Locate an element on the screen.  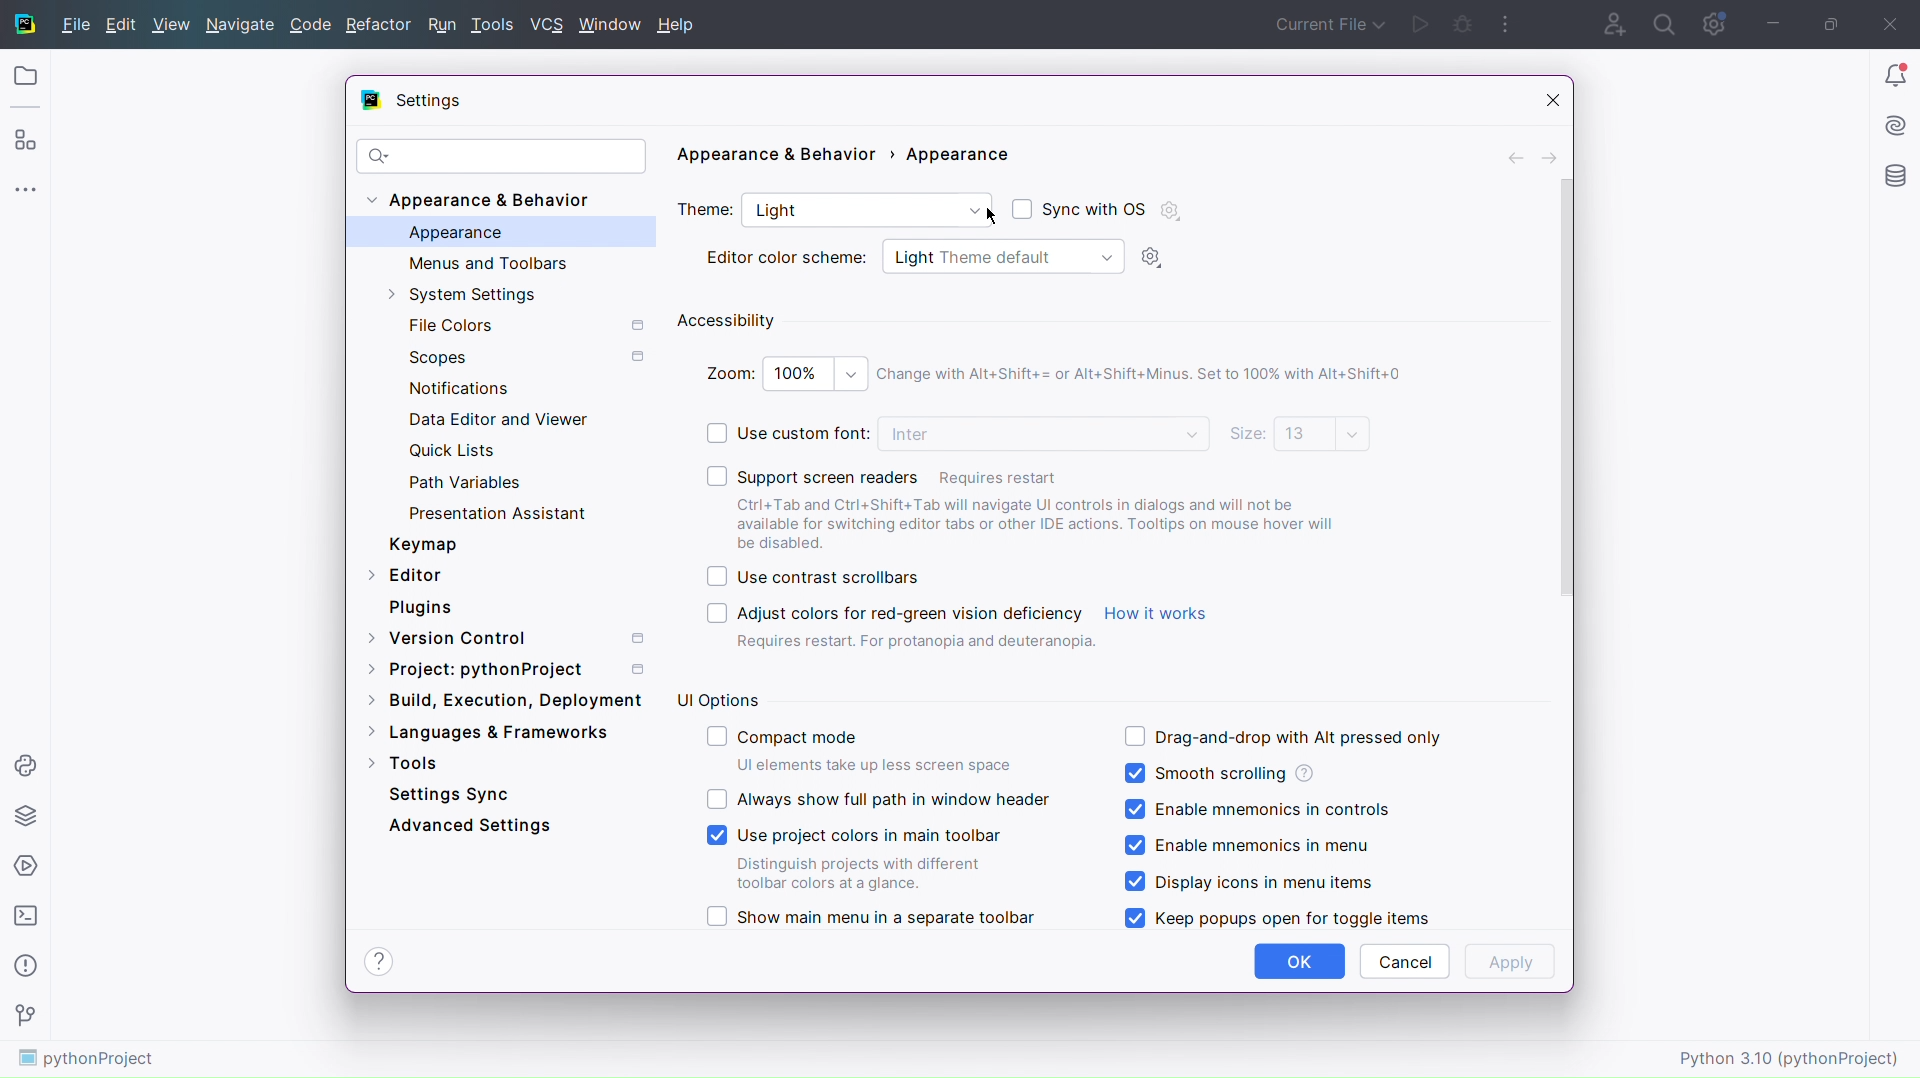
Services is located at coordinates (26, 865).